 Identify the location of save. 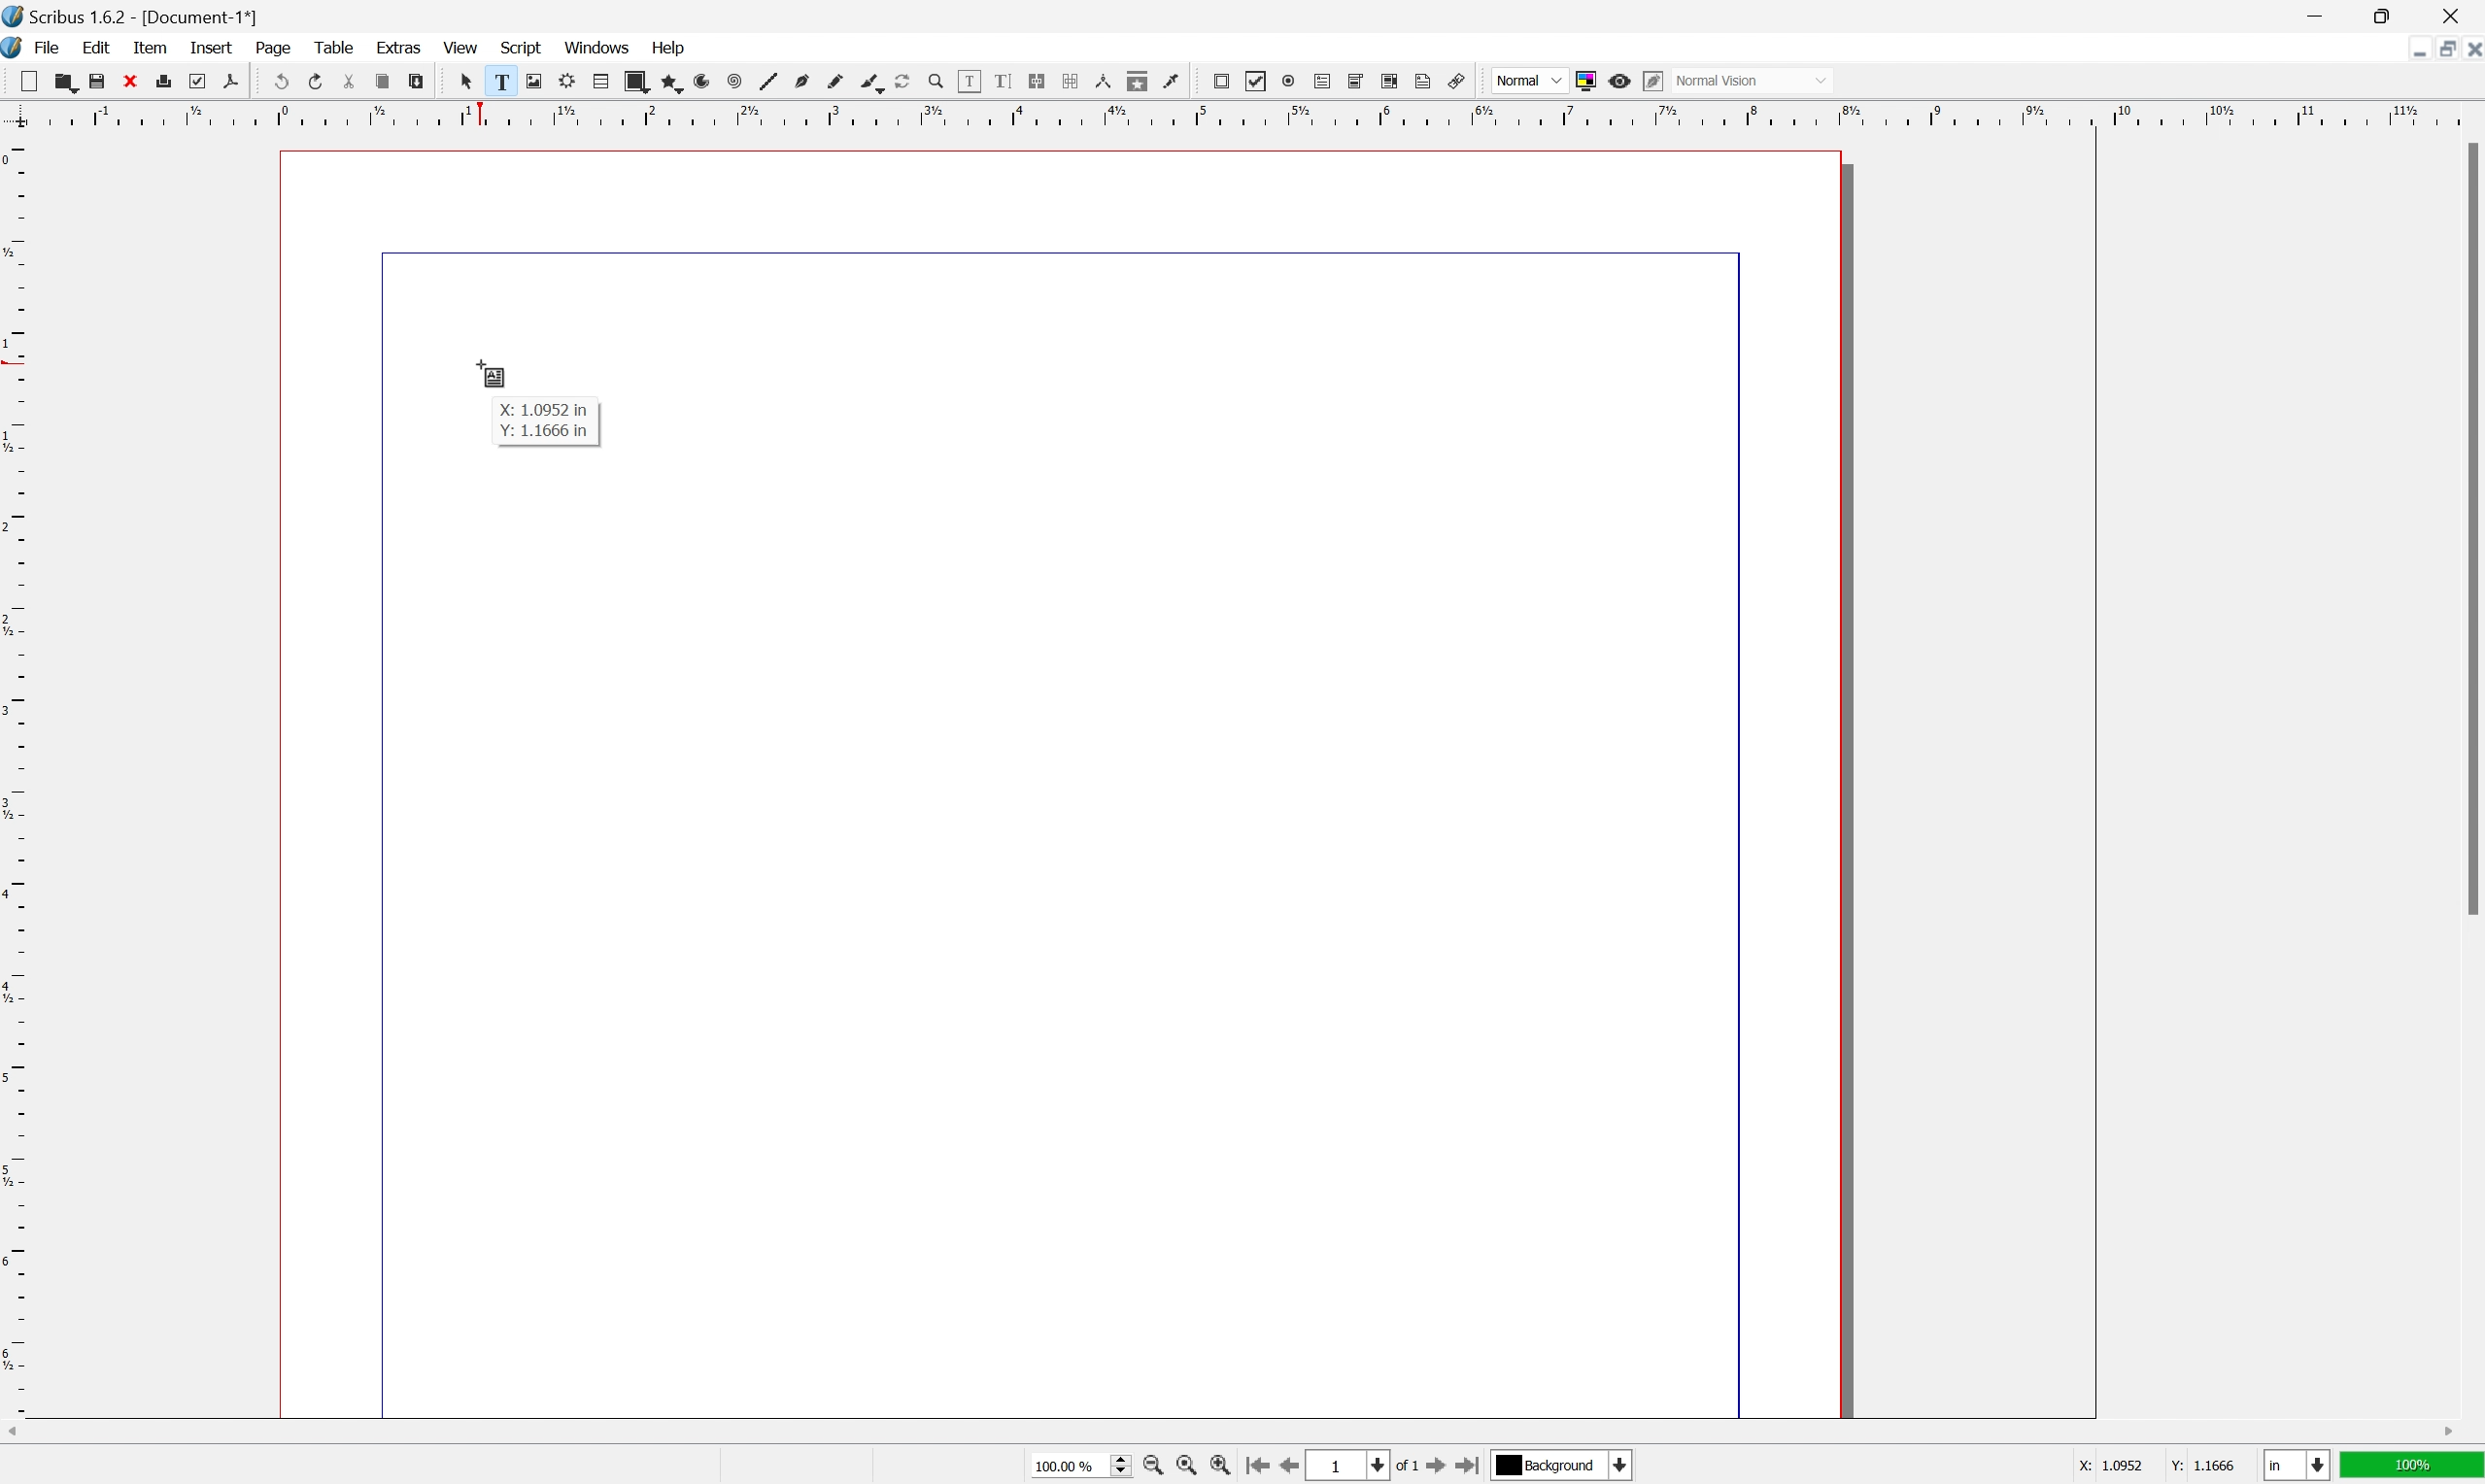
(97, 82).